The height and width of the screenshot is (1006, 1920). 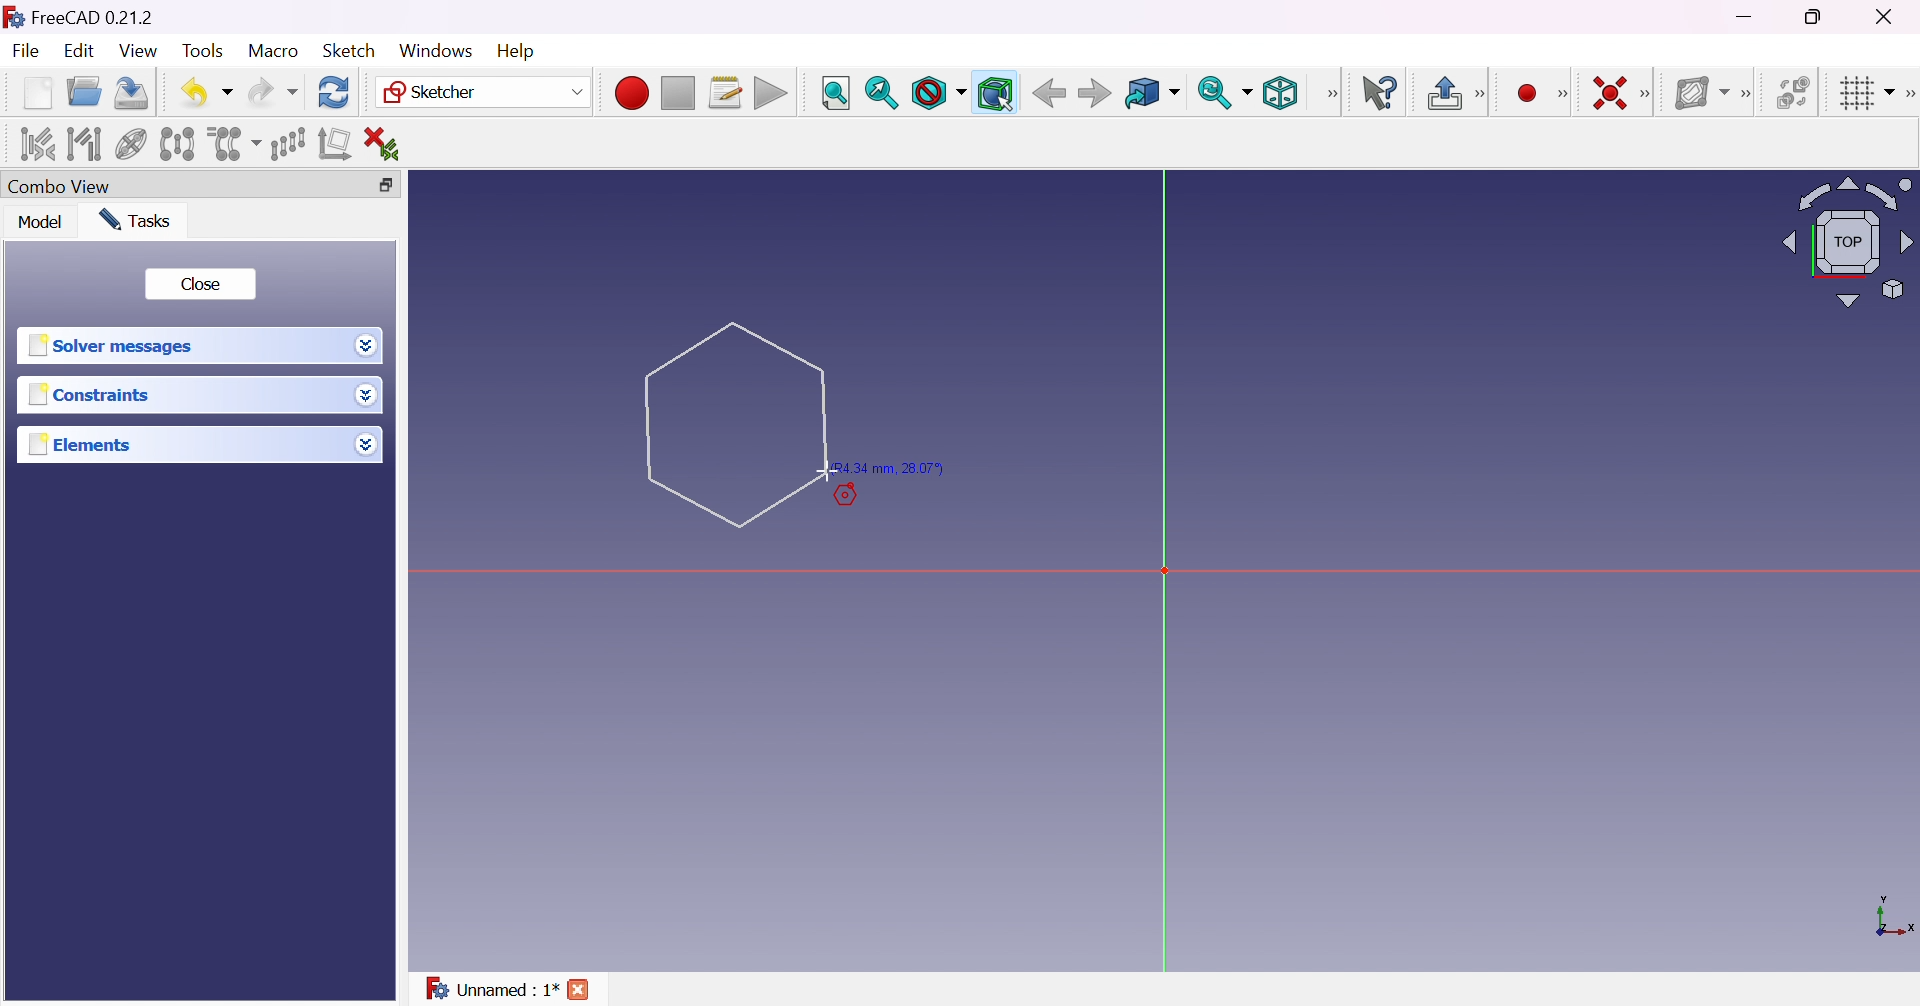 What do you see at coordinates (178, 144) in the screenshot?
I see `Symmetry` at bounding box center [178, 144].